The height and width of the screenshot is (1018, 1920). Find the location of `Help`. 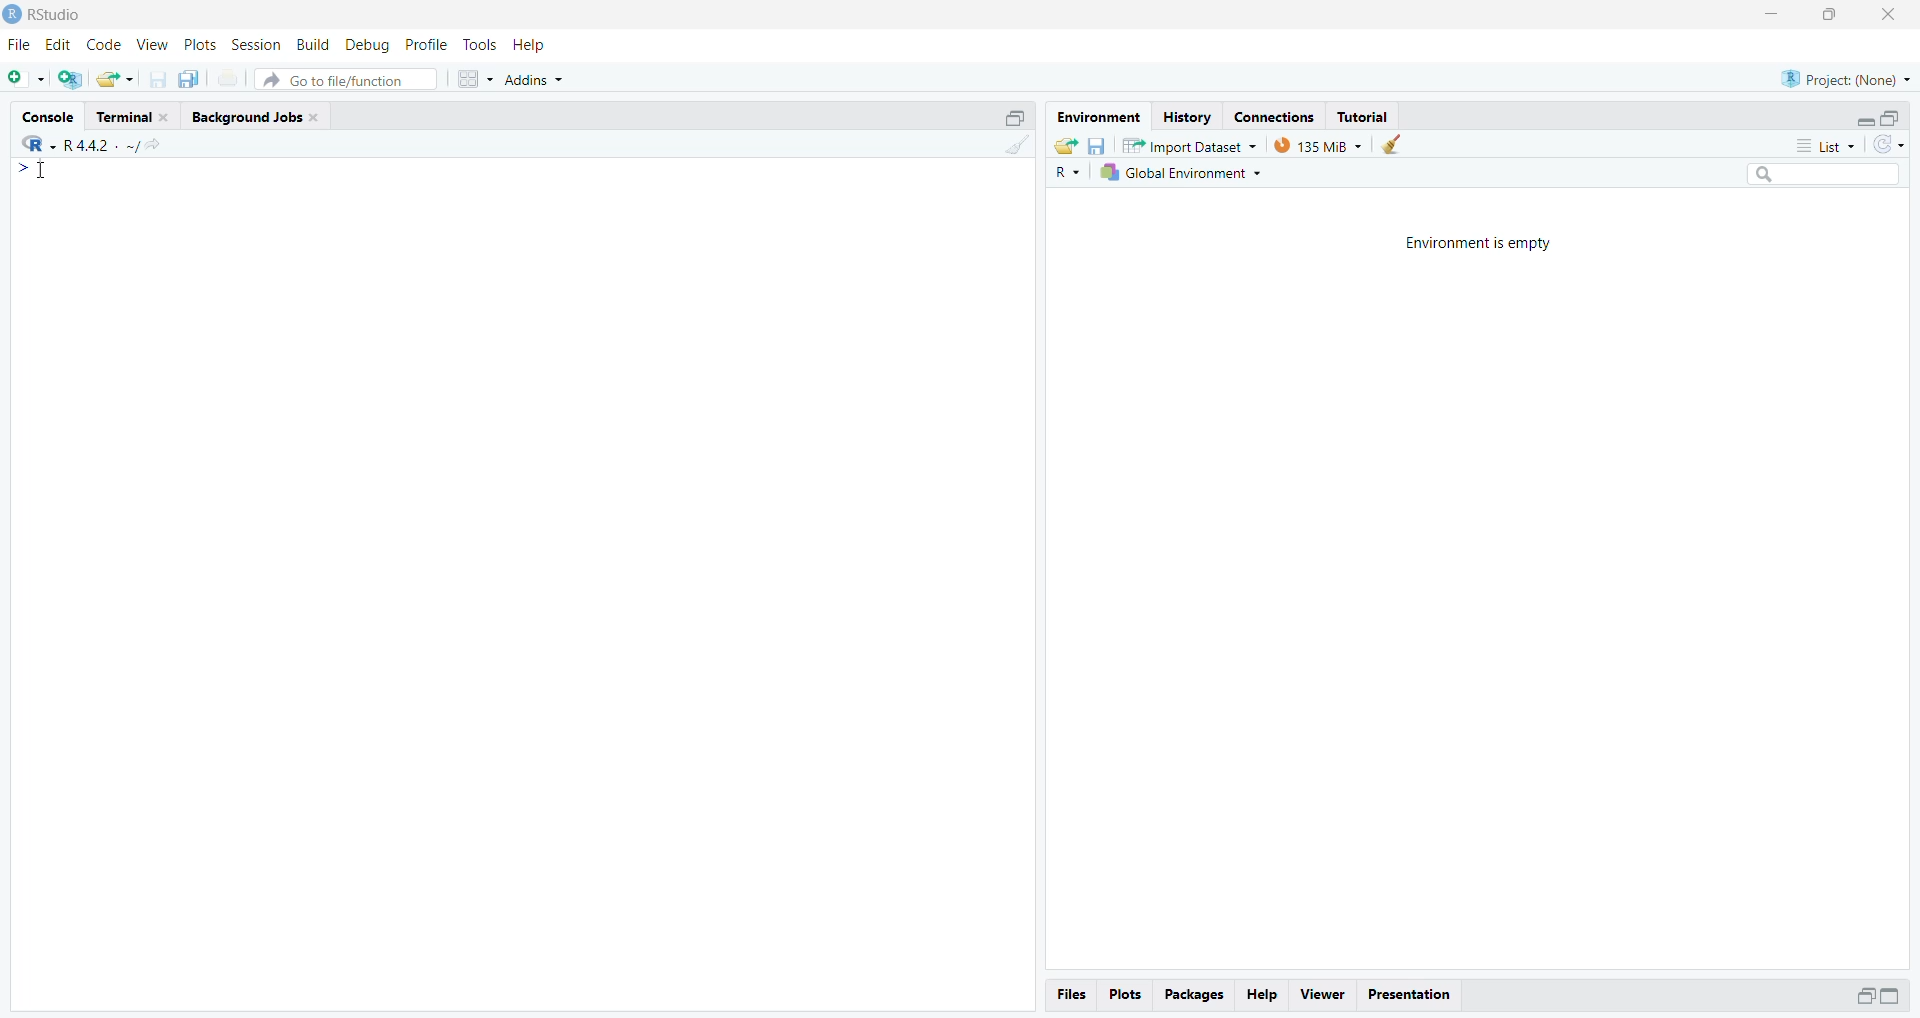

Help is located at coordinates (531, 44).